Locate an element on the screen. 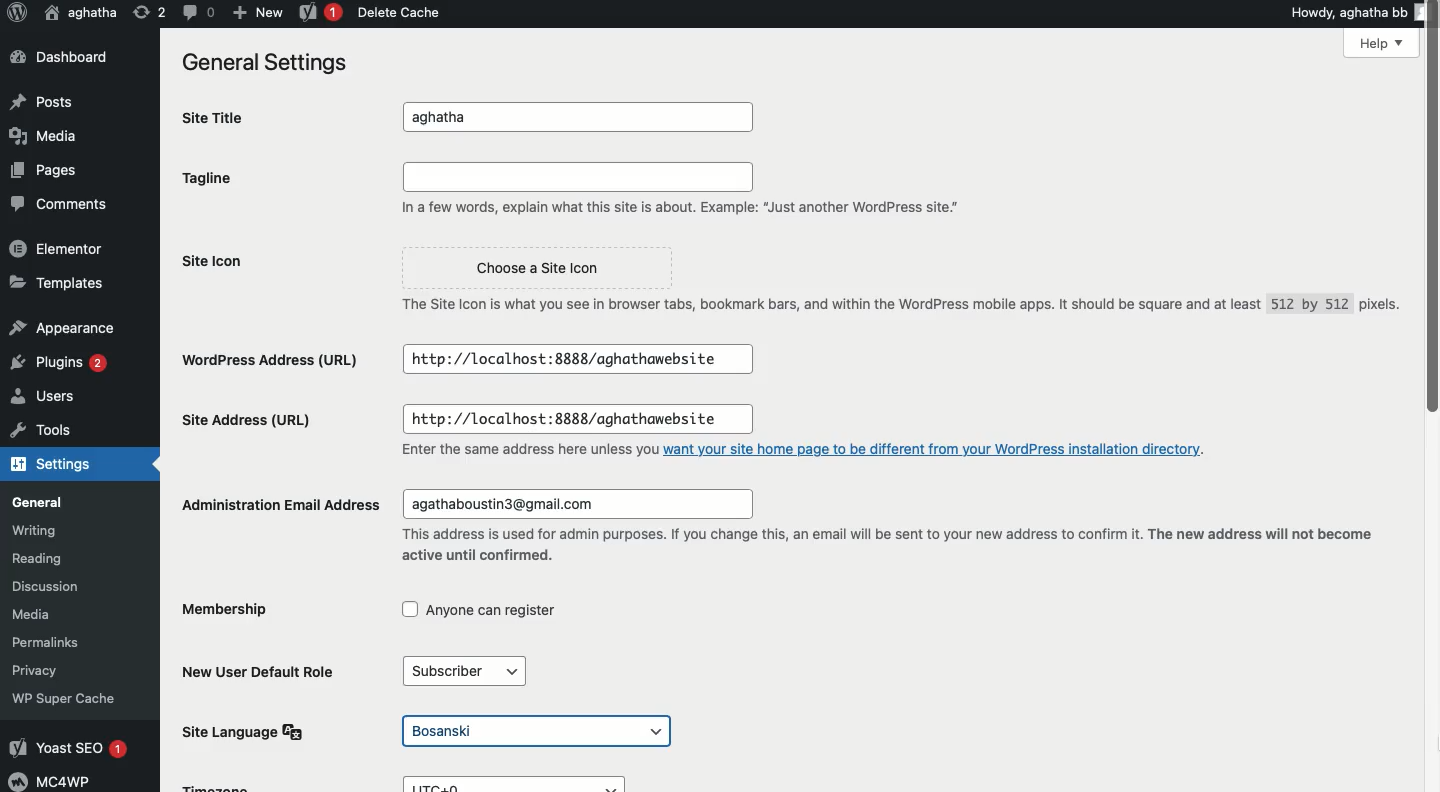 This screenshot has width=1440, height=792. http://localhost :8888/aghathawebsite is located at coordinates (576, 359).